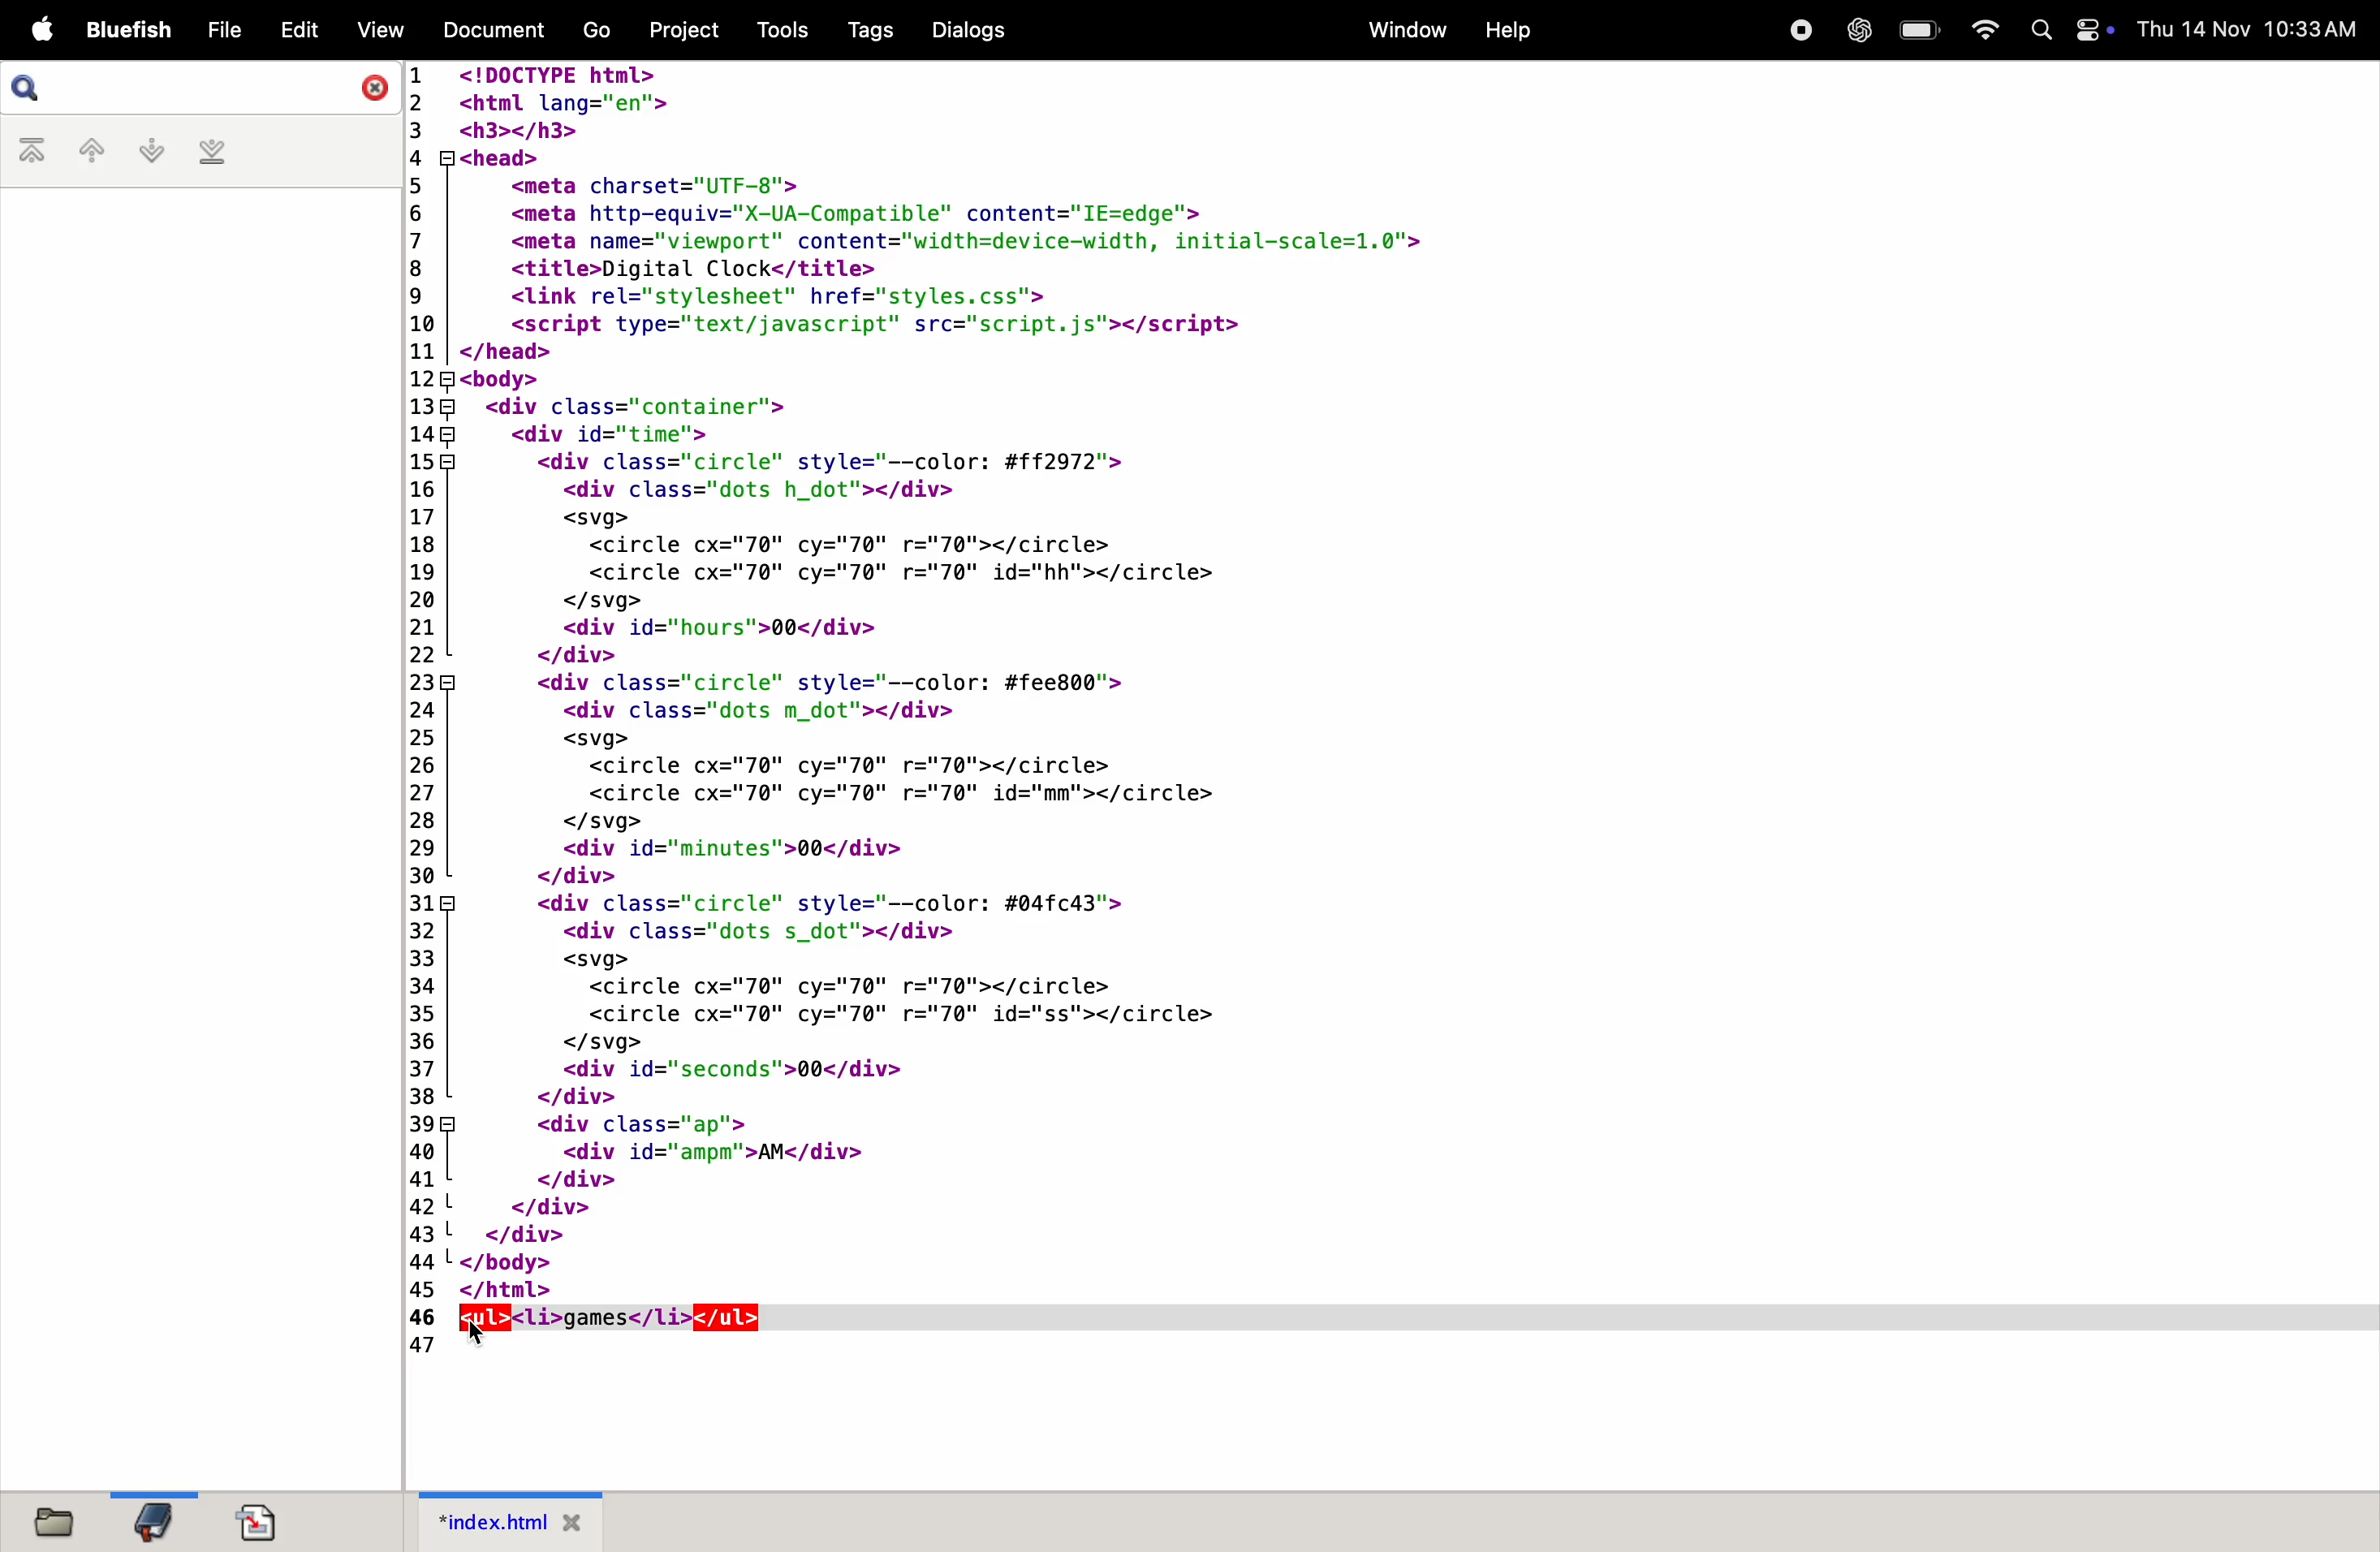 The height and width of the screenshot is (1552, 2380). I want to click on cursor, so click(475, 1333).